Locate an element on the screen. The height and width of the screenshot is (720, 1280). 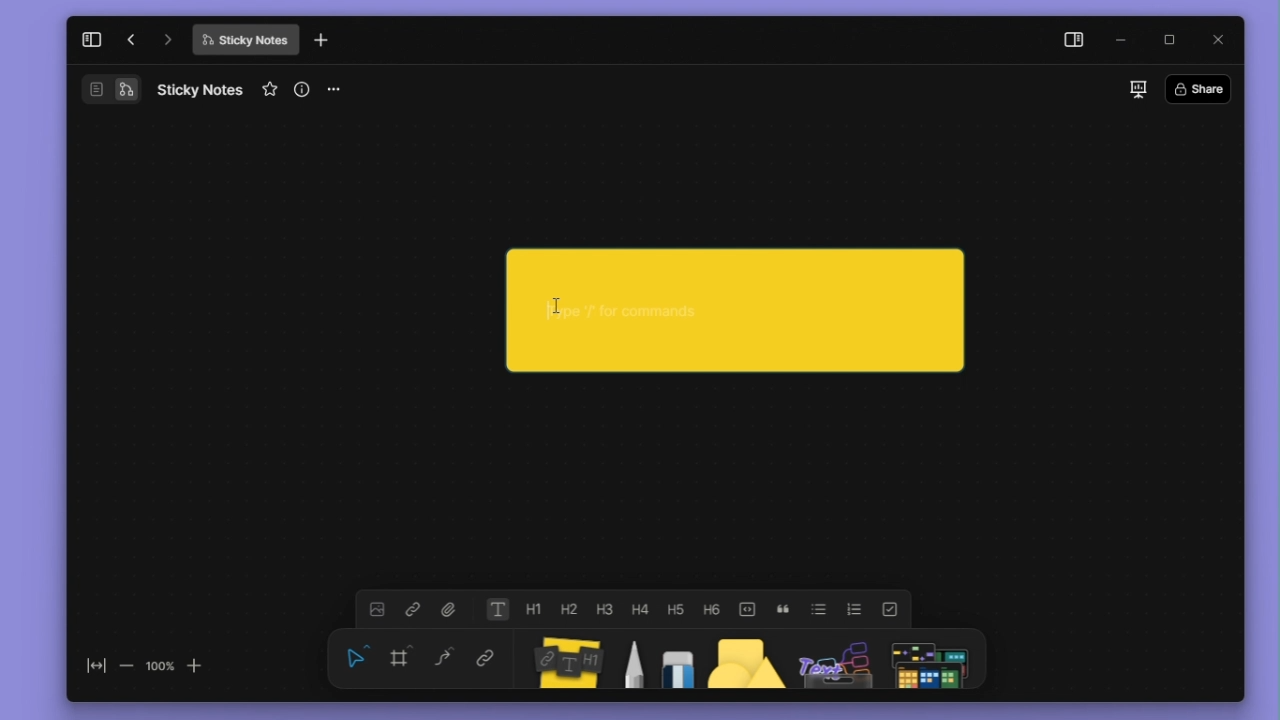
heading is located at coordinates (606, 609).